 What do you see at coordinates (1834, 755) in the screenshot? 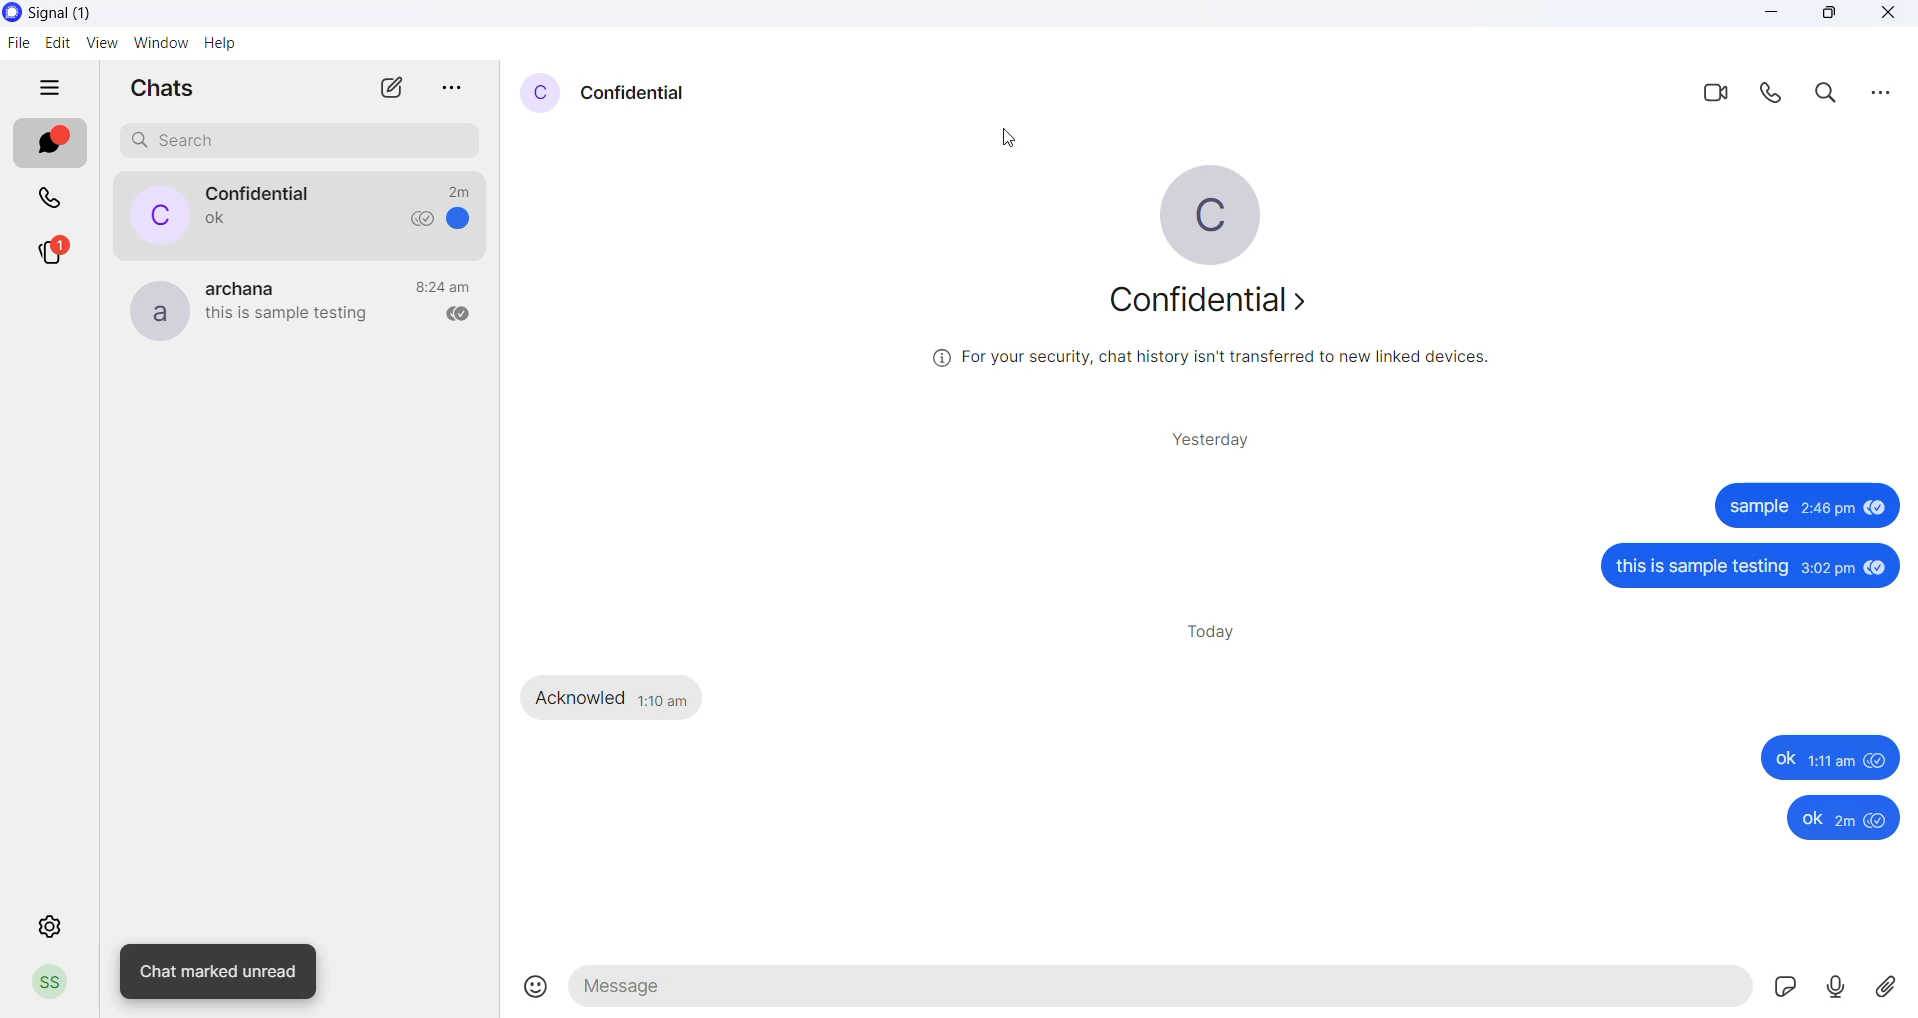
I see `ok` at bounding box center [1834, 755].